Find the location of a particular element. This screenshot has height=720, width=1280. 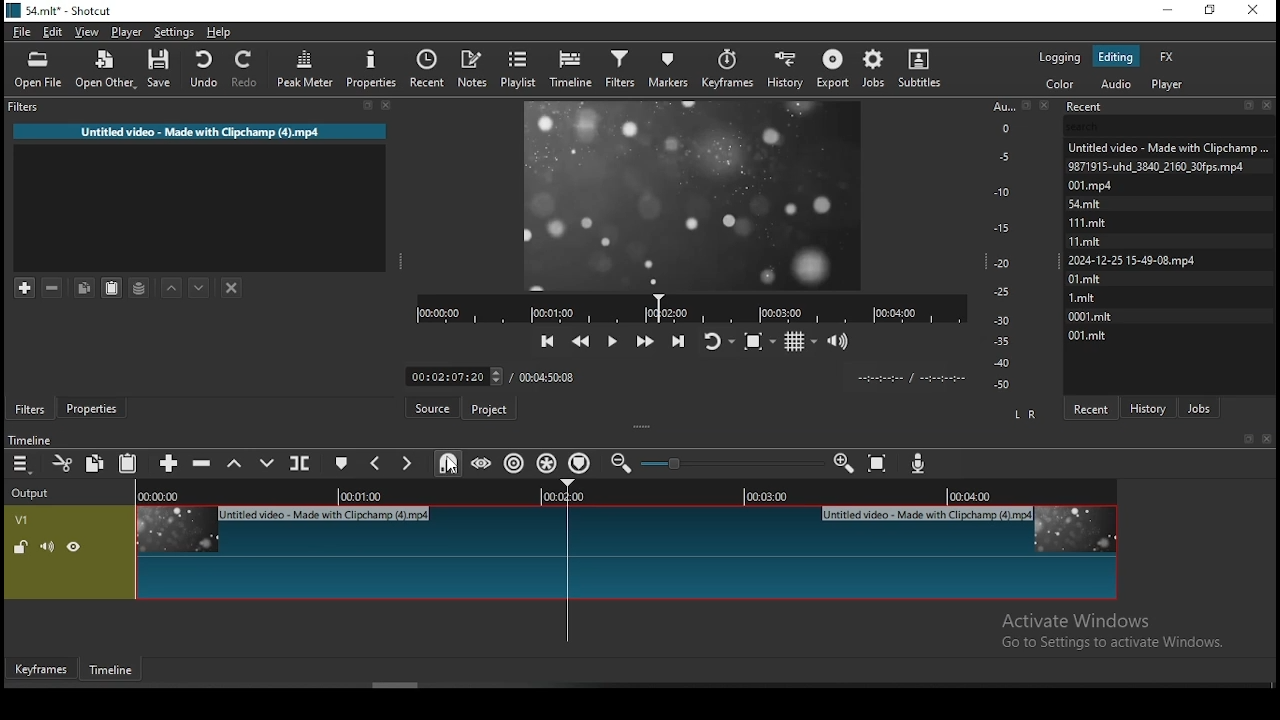

scale is located at coordinates (1007, 244).